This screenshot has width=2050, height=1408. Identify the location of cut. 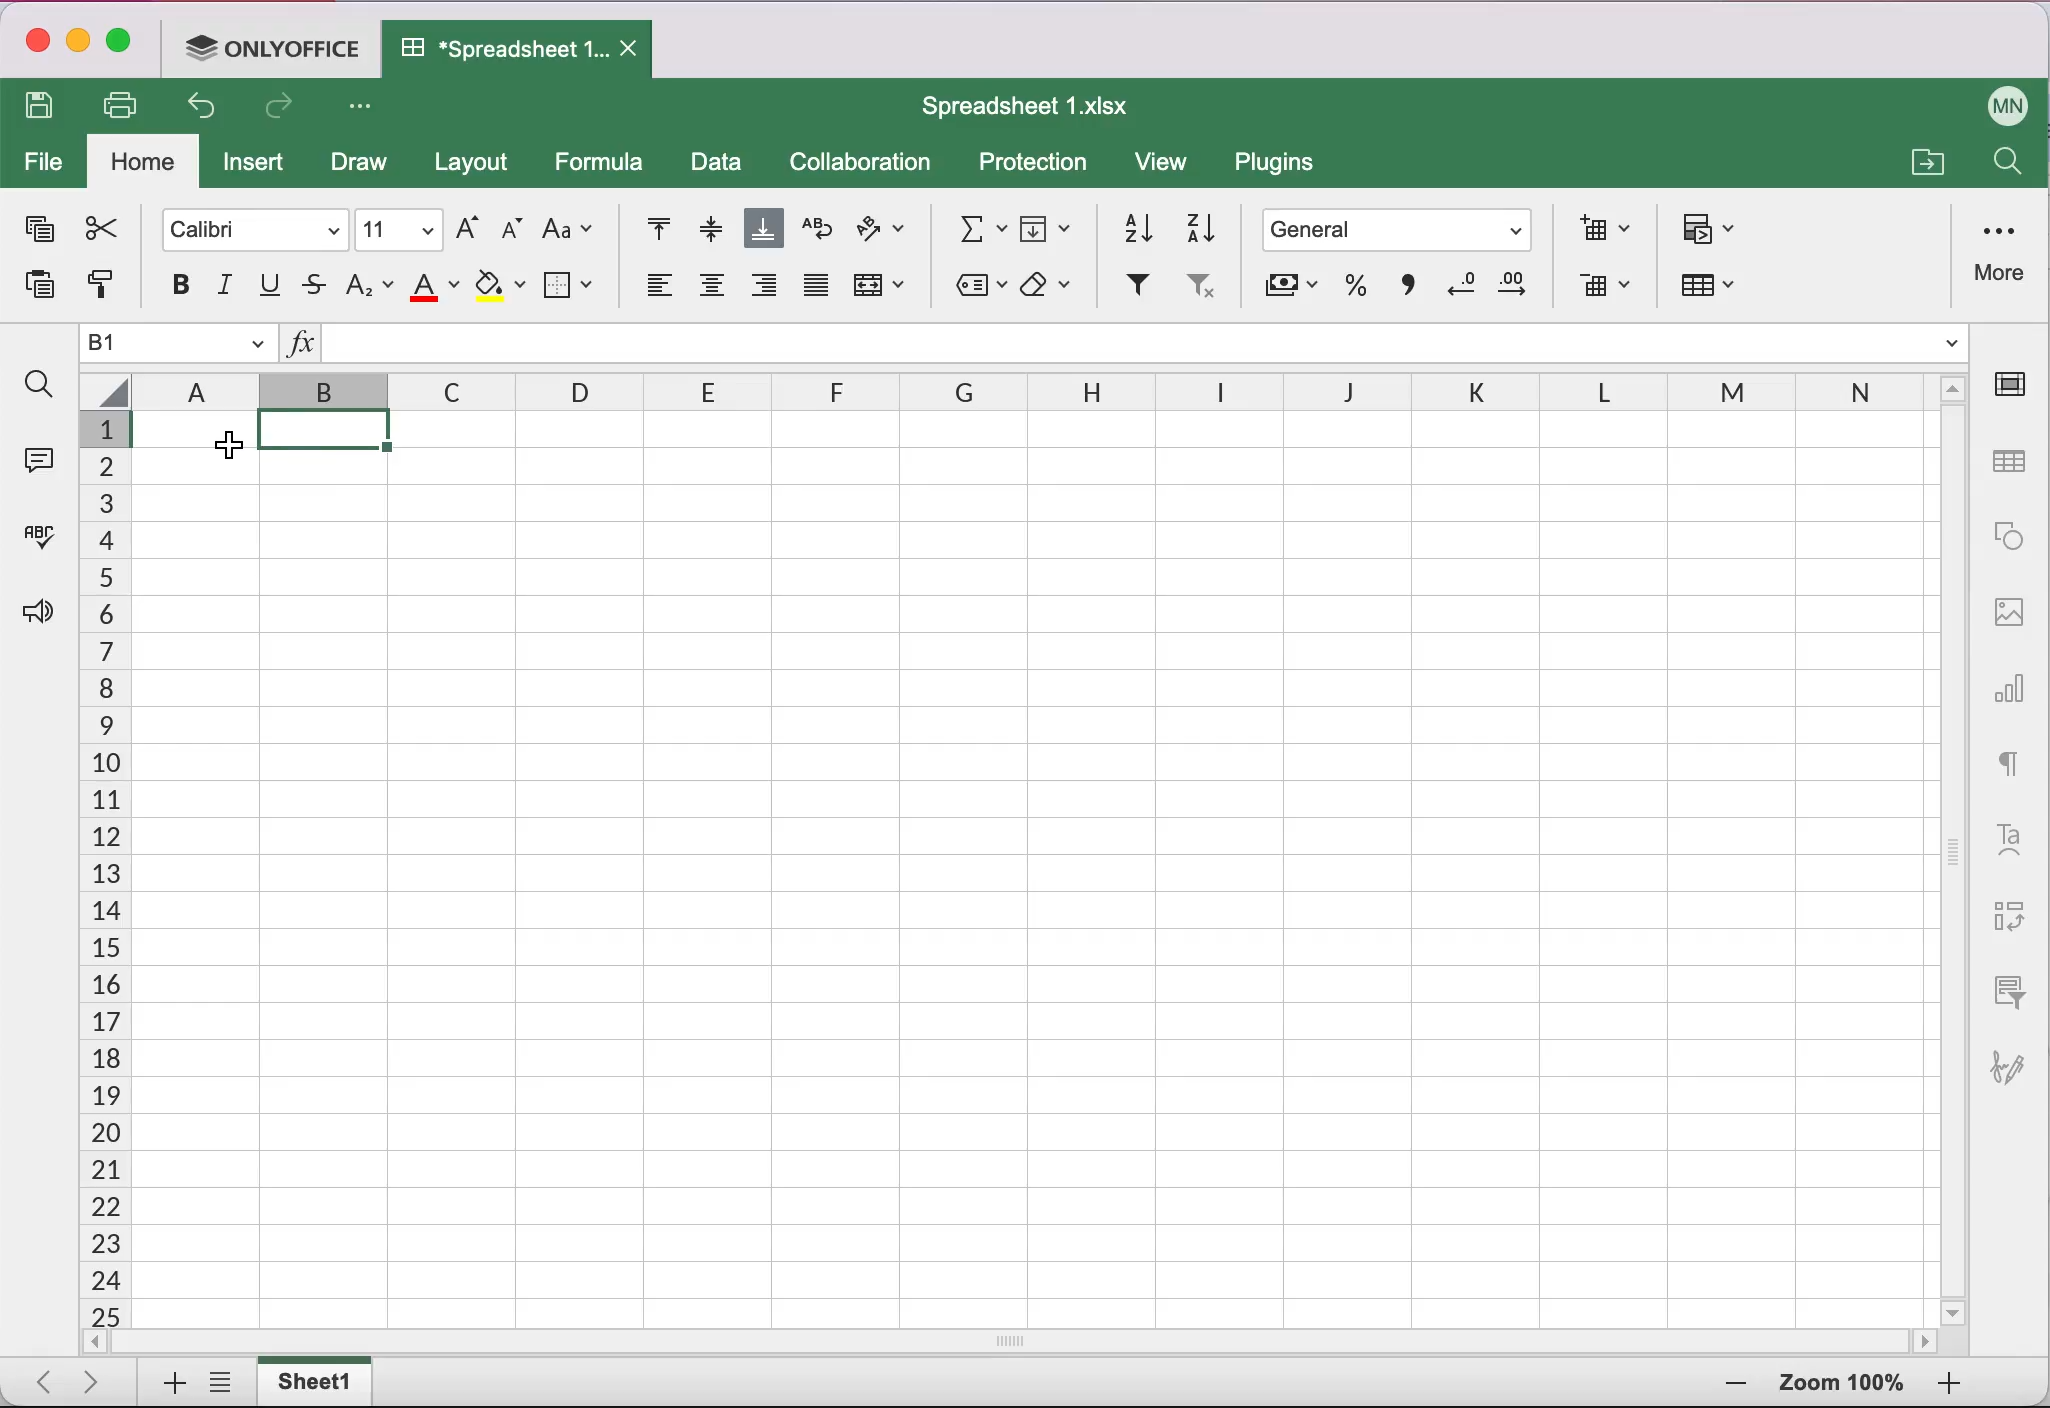
(99, 228).